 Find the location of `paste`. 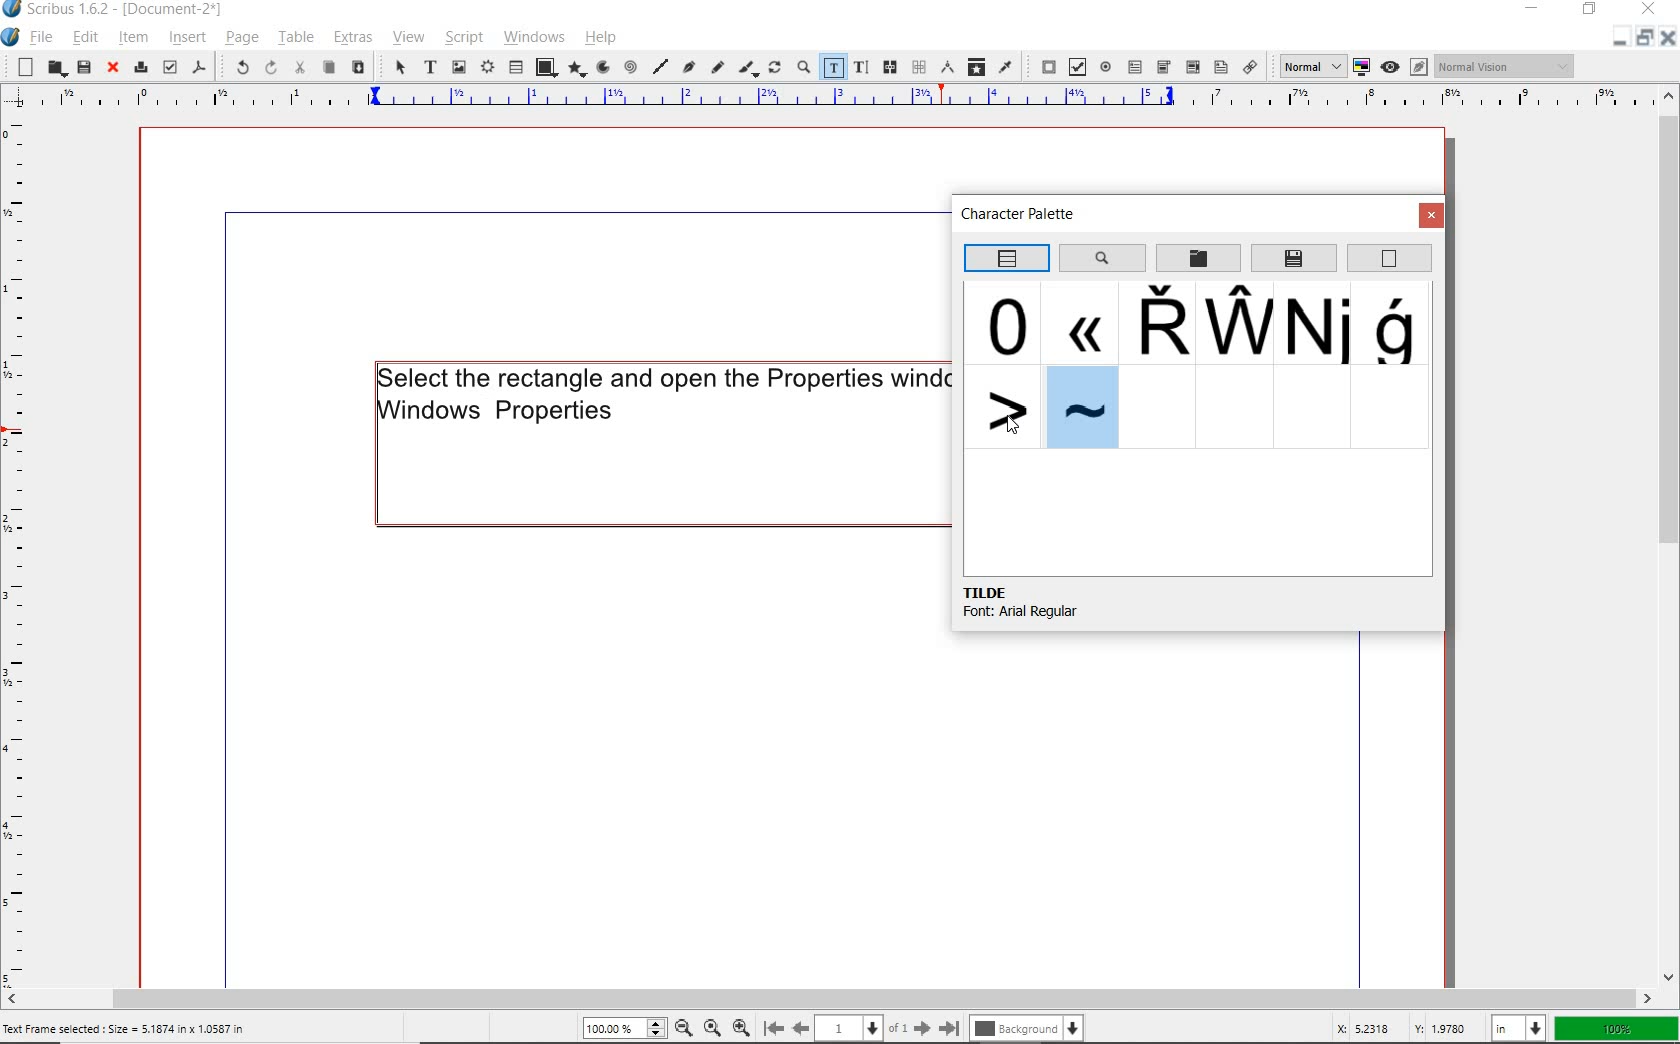

paste is located at coordinates (359, 69).